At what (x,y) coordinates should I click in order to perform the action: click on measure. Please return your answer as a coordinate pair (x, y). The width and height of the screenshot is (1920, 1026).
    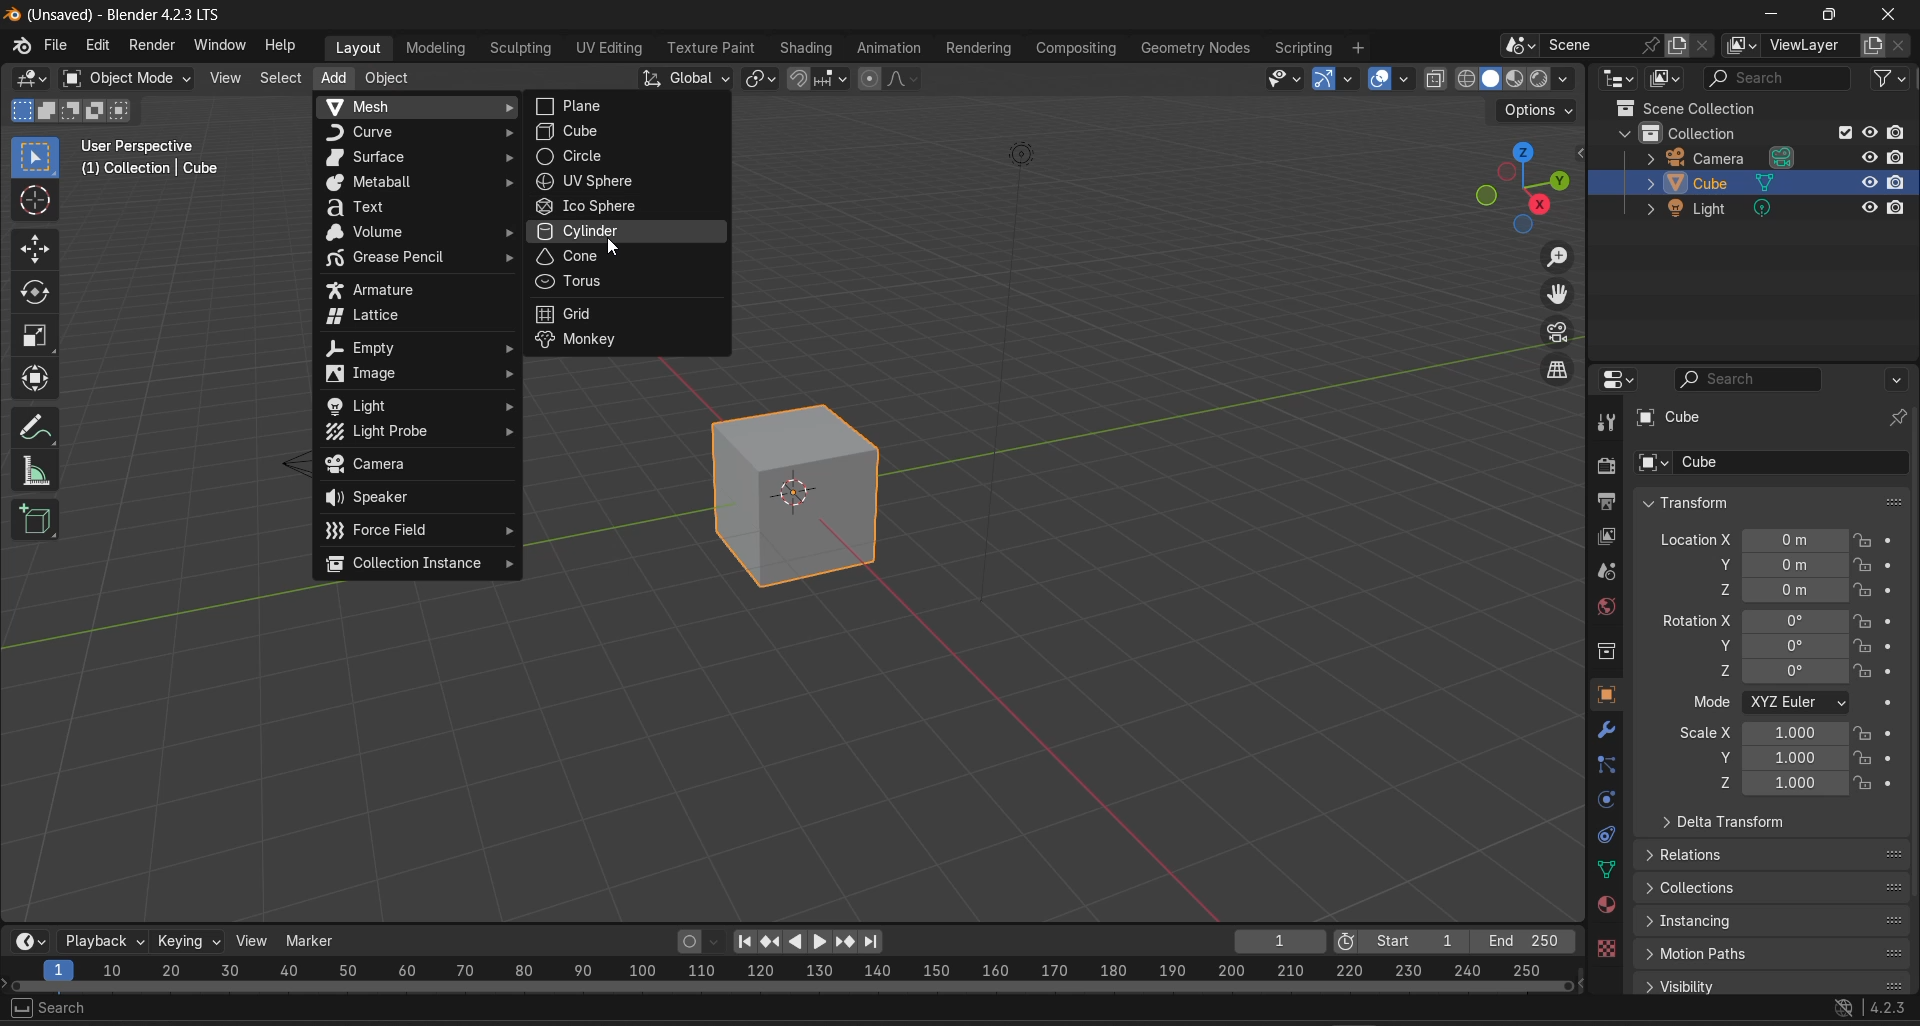
    Looking at the image, I should click on (40, 475).